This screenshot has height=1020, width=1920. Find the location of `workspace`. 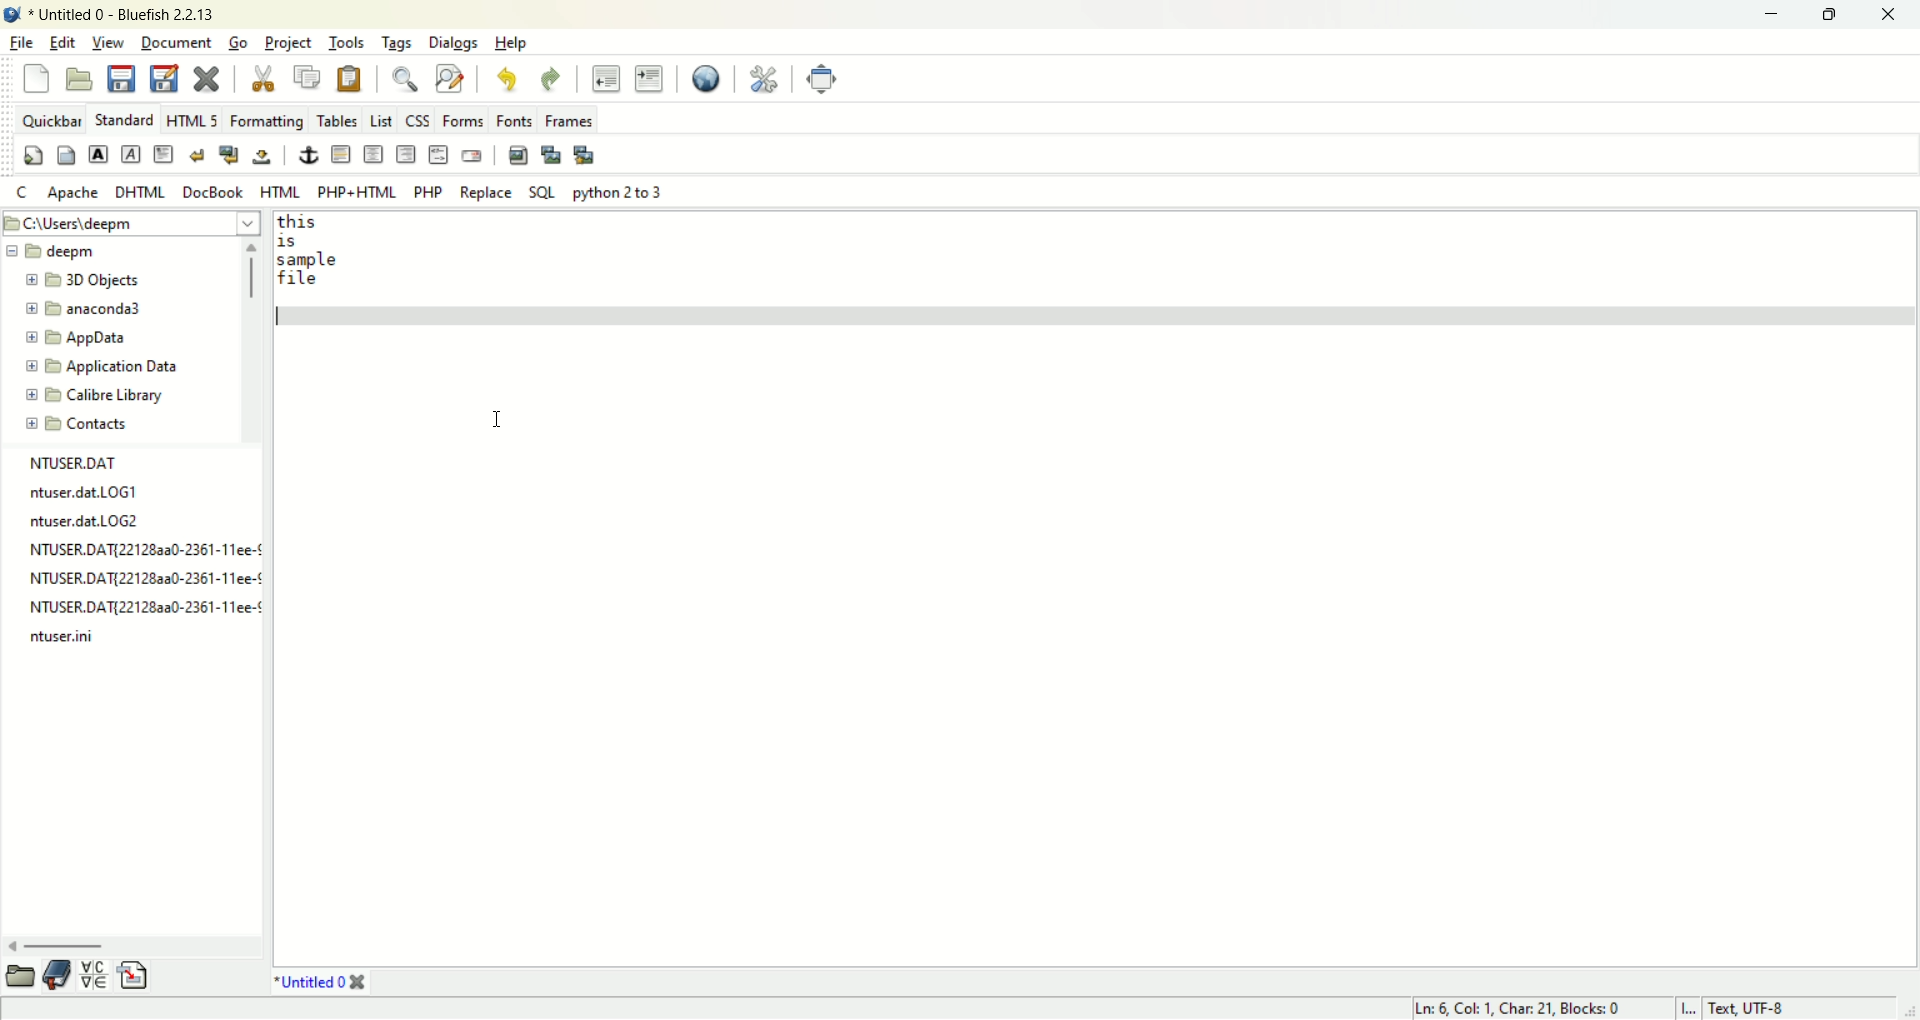

workspace is located at coordinates (1097, 635).